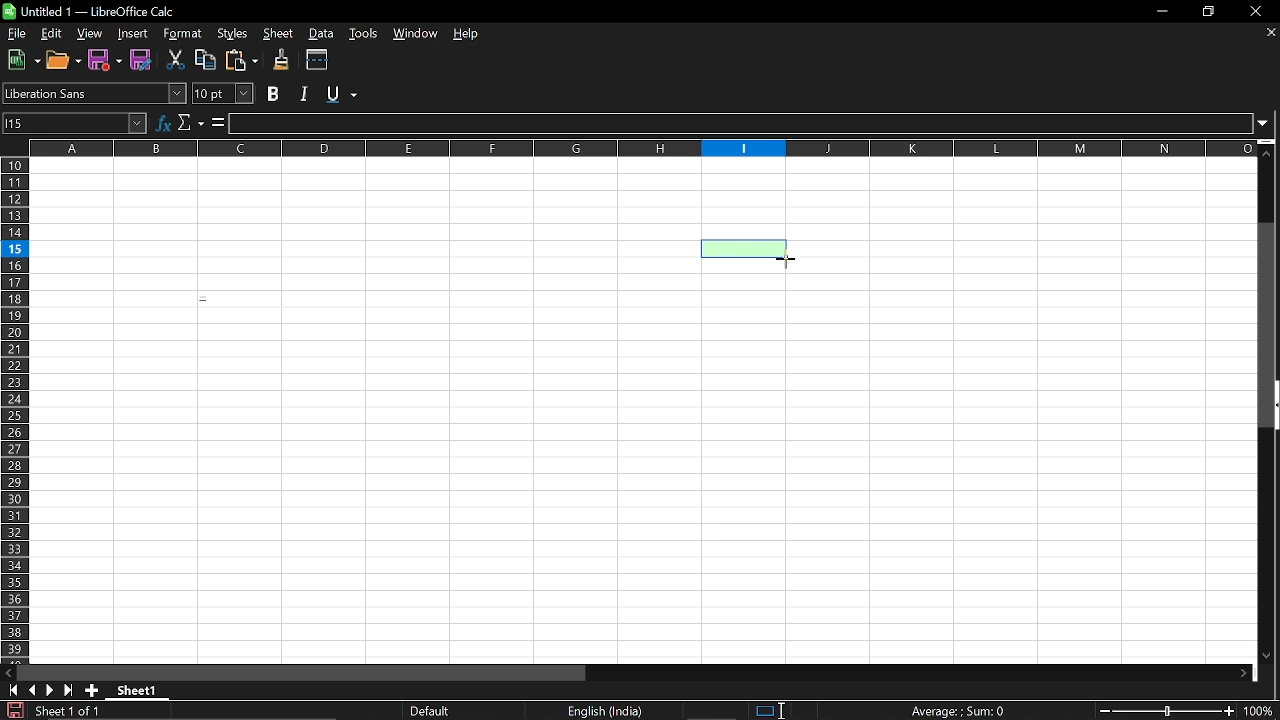  Describe the element at coordinates (277, 34) in the screenshot. I see `Sheet` at that location.